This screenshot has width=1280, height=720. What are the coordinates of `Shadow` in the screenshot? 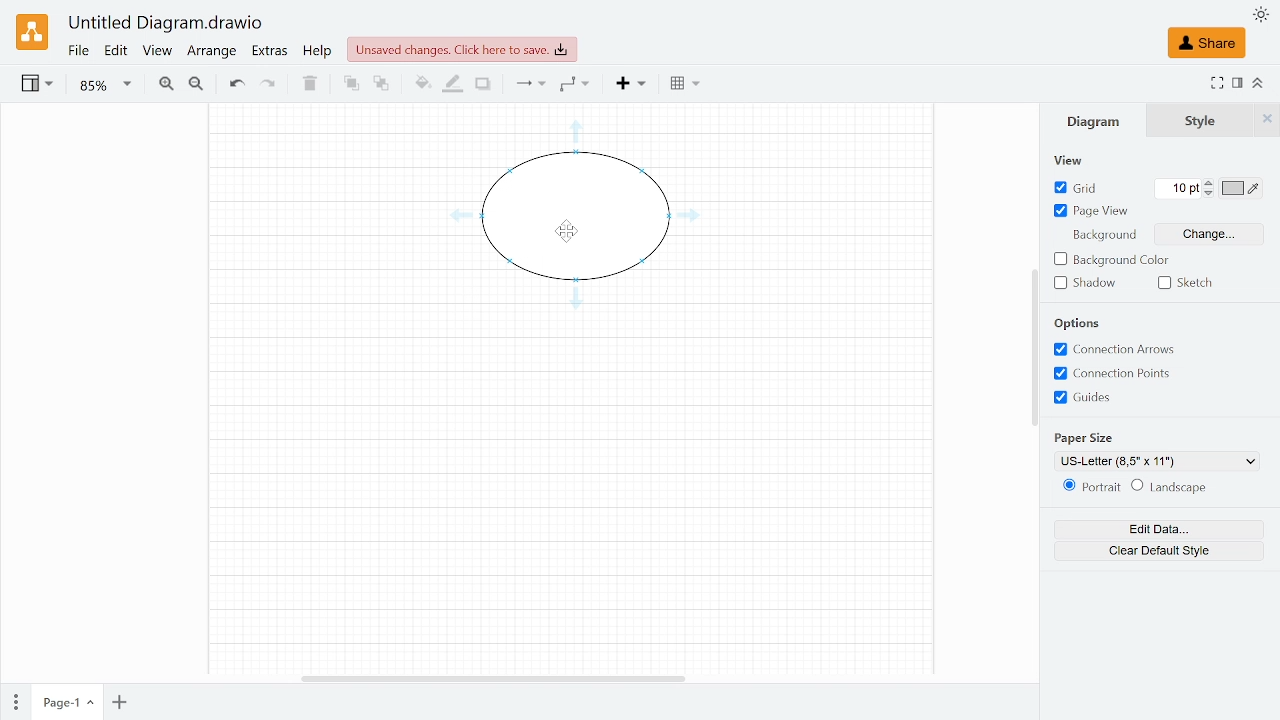 It's located at (485, 83).